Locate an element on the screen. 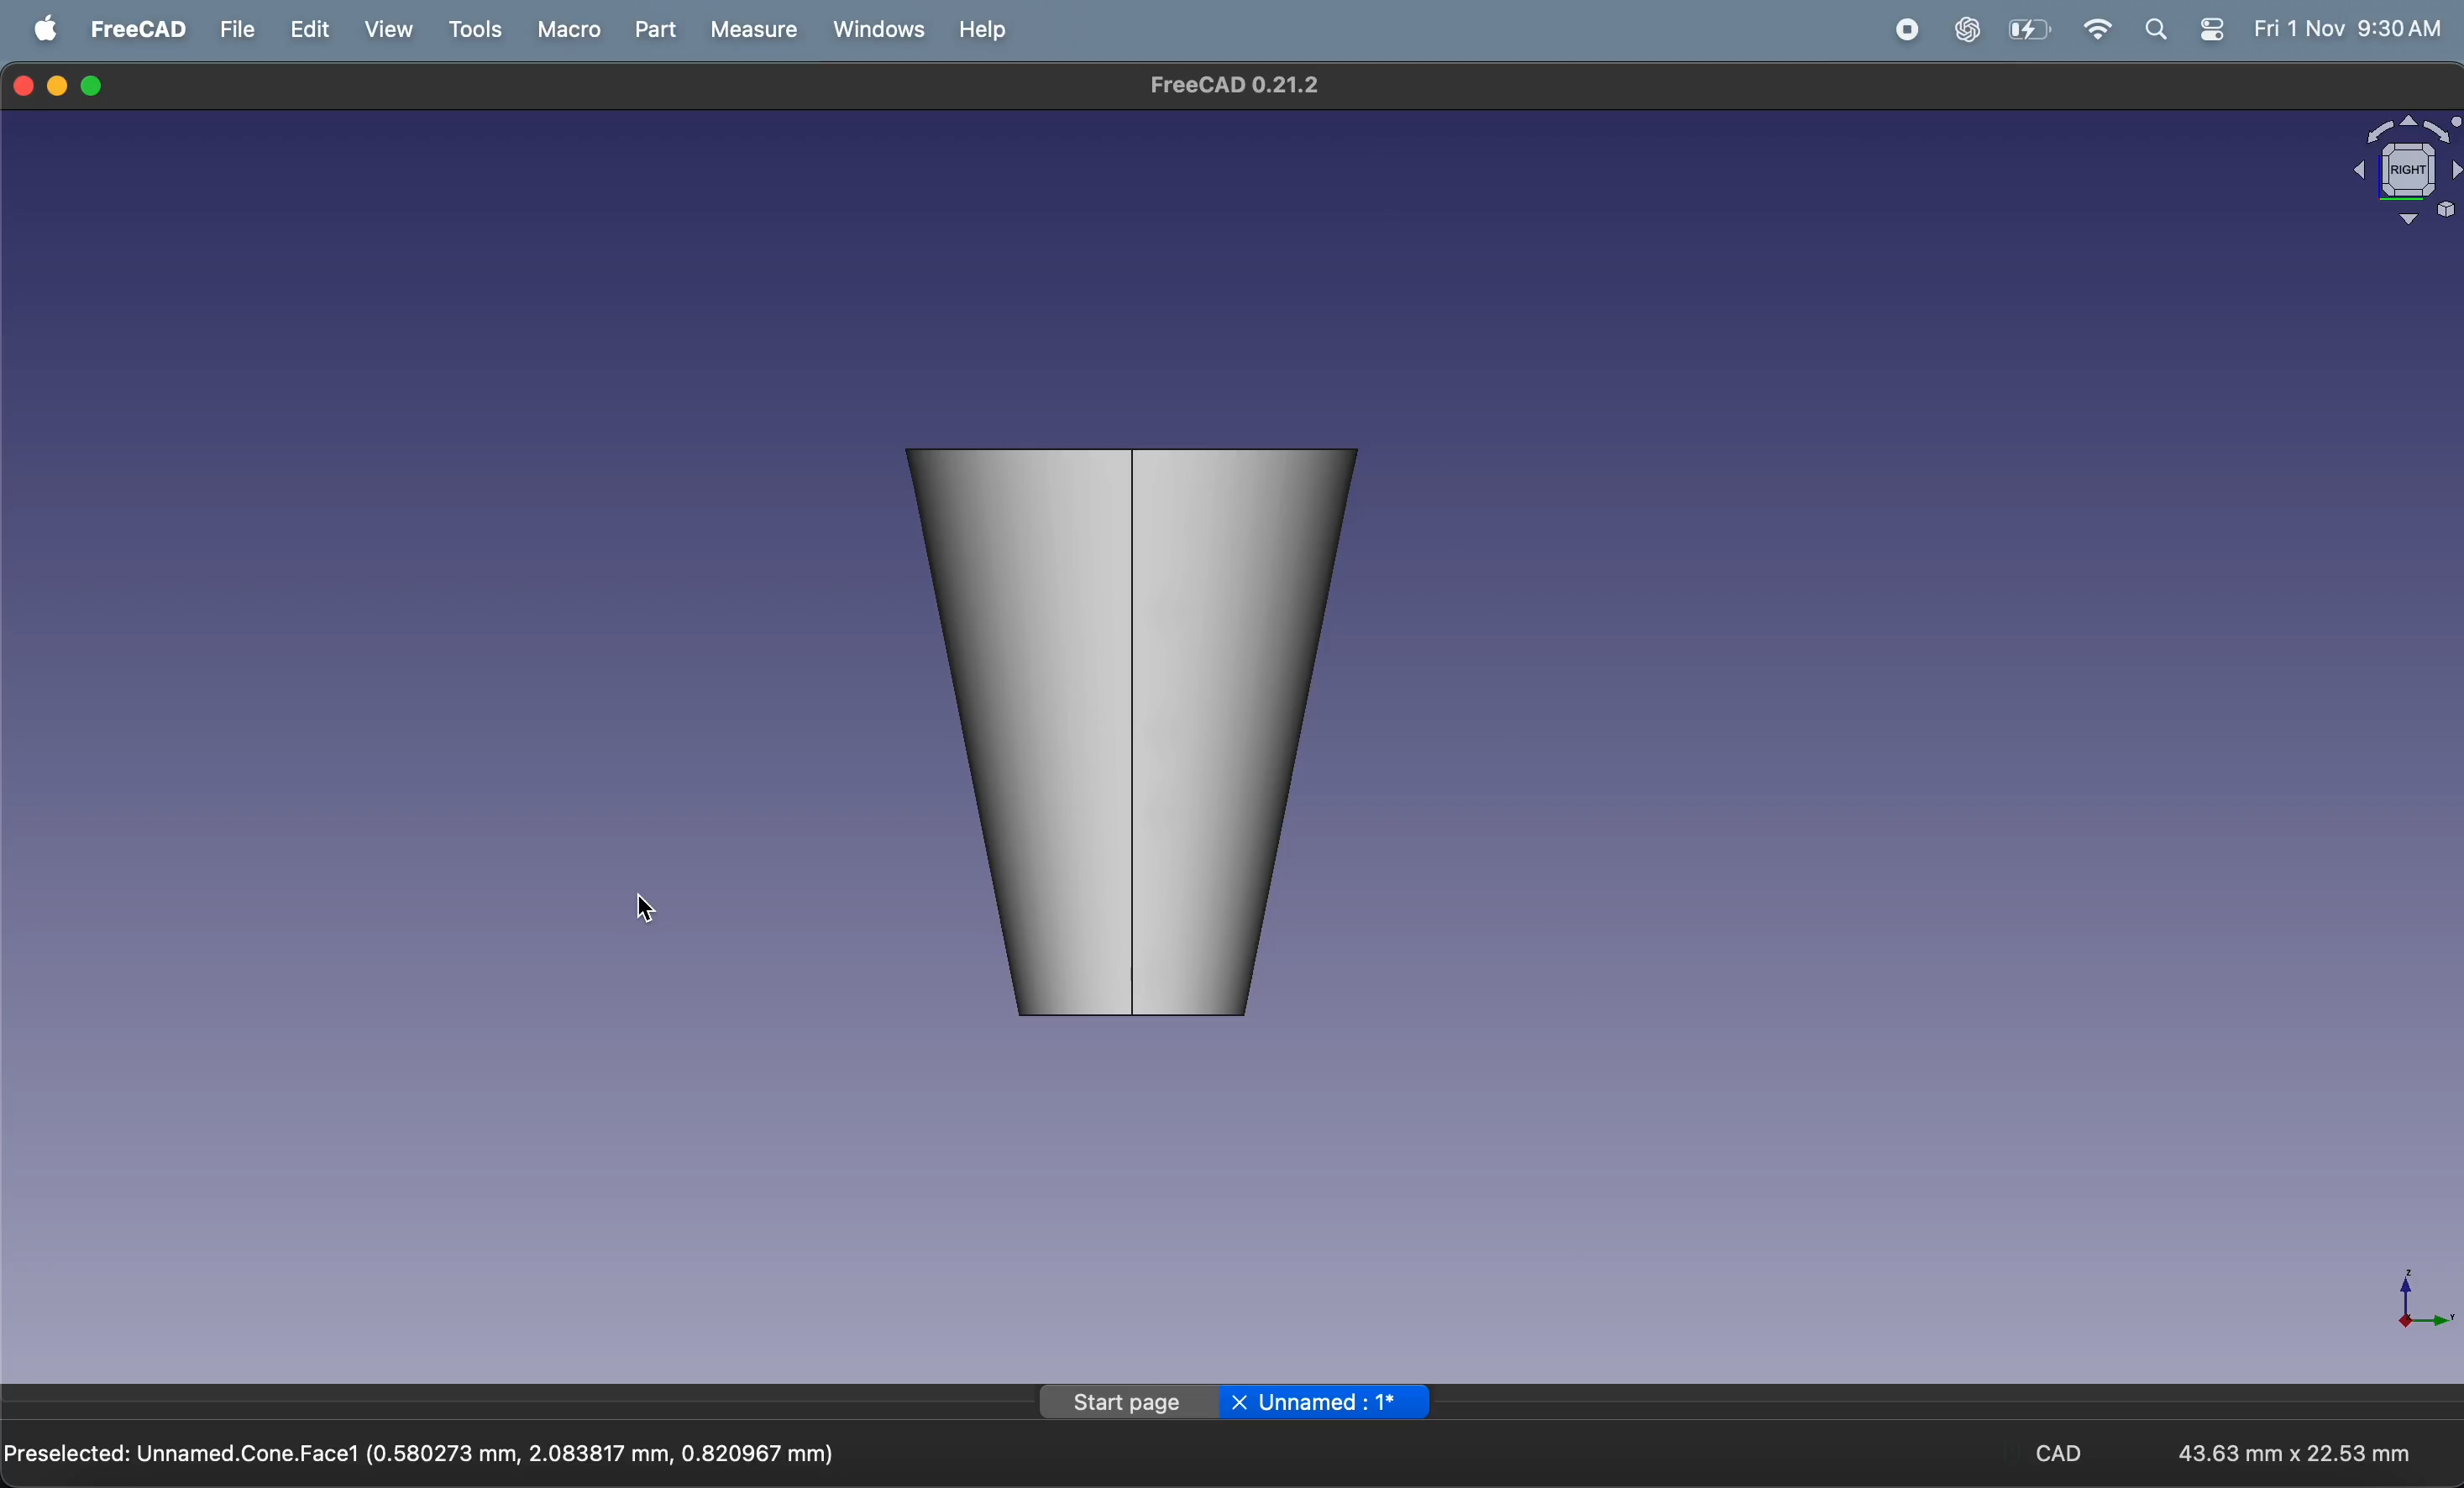  view is located at coordinates (395, 29).